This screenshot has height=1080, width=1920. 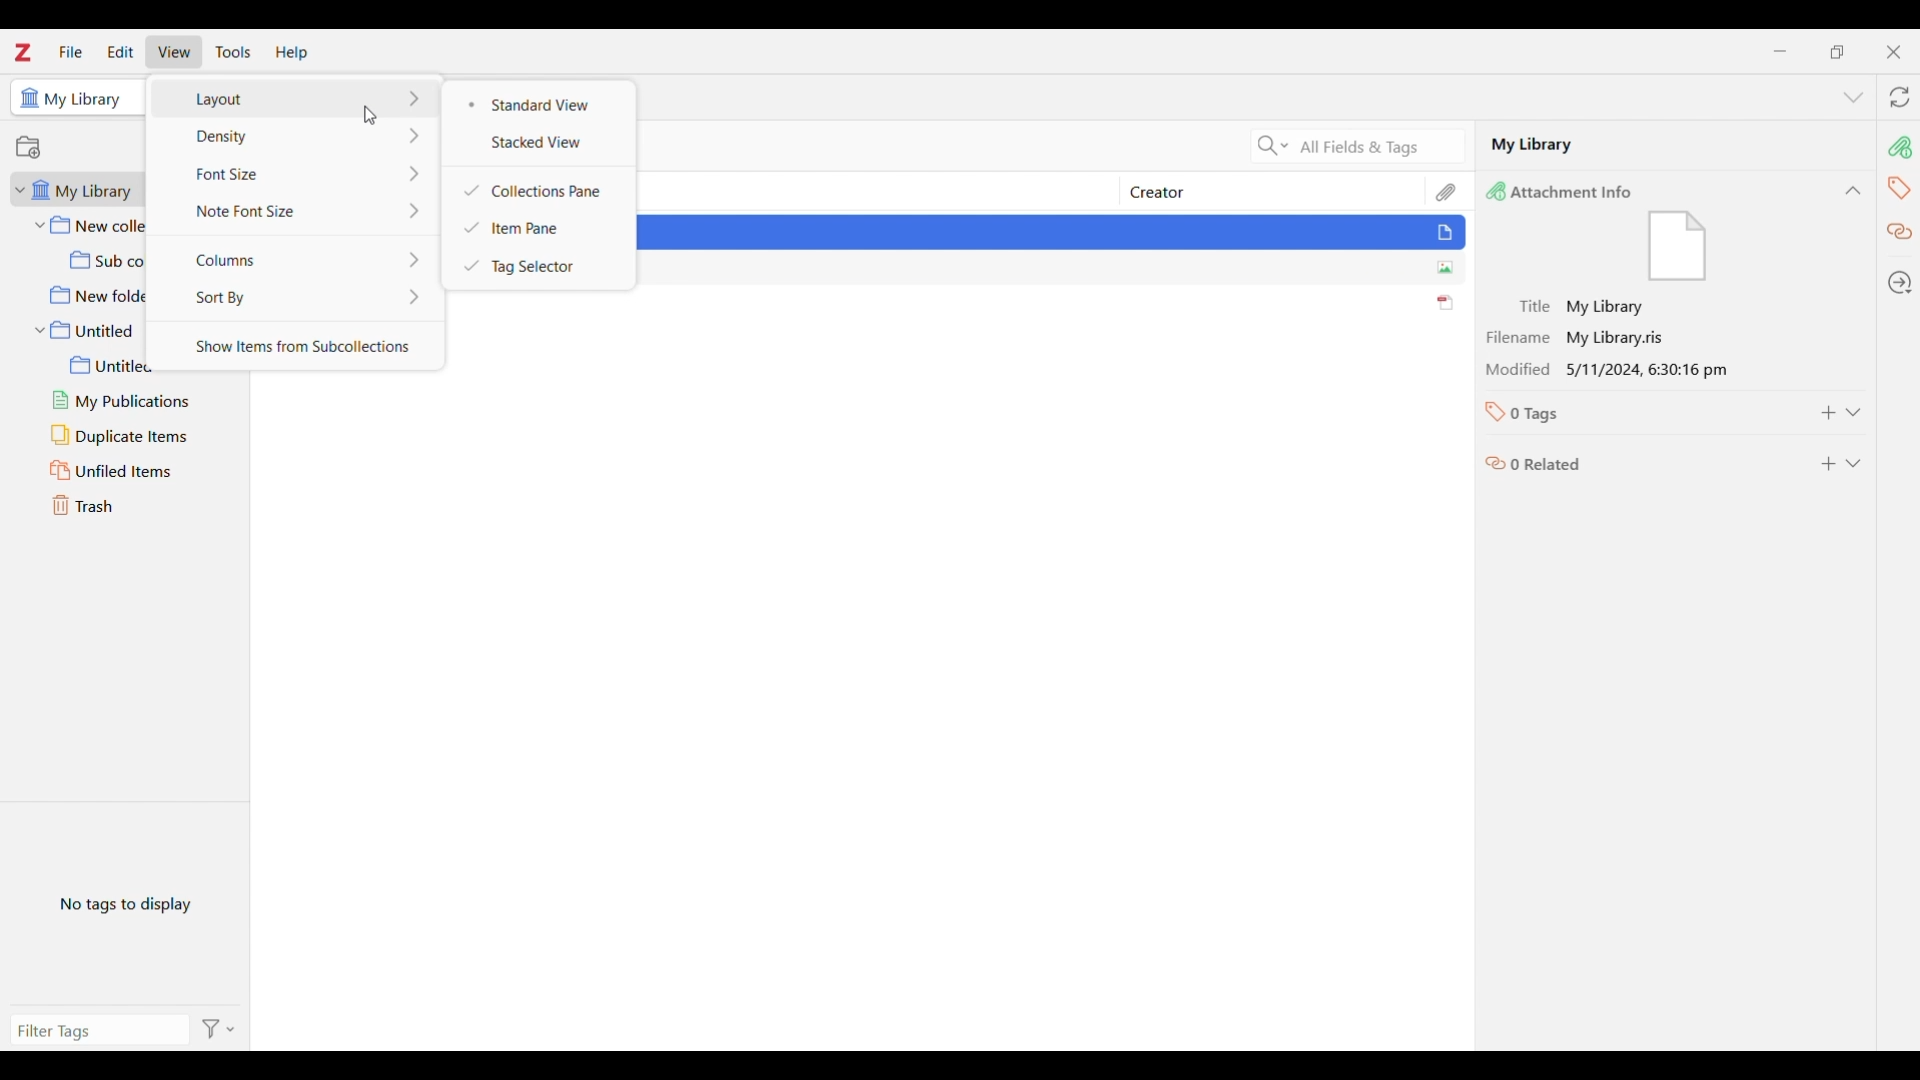 What do you see at coordinates (91, 1033) in the screenshot?
I see `Type filter tags` at bounding box center [91, 1033].